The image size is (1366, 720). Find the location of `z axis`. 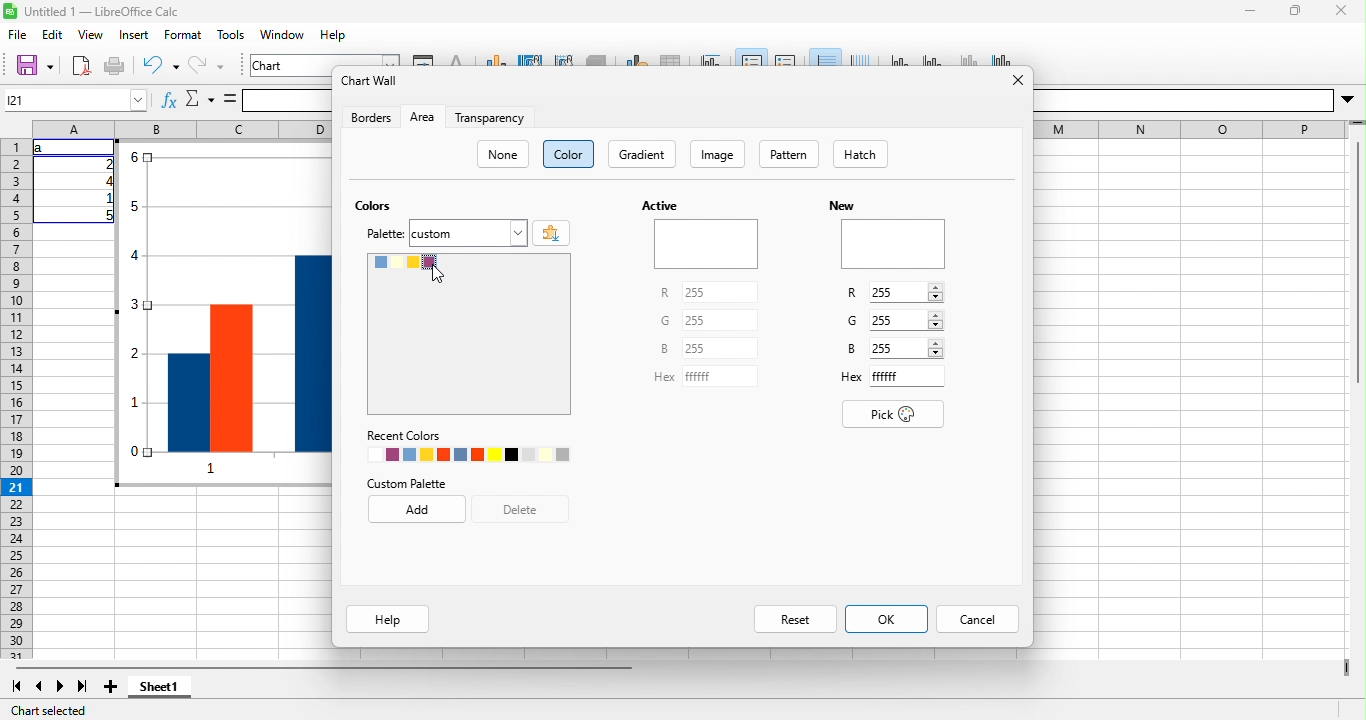

z axis is located at coordinates (967, 58).